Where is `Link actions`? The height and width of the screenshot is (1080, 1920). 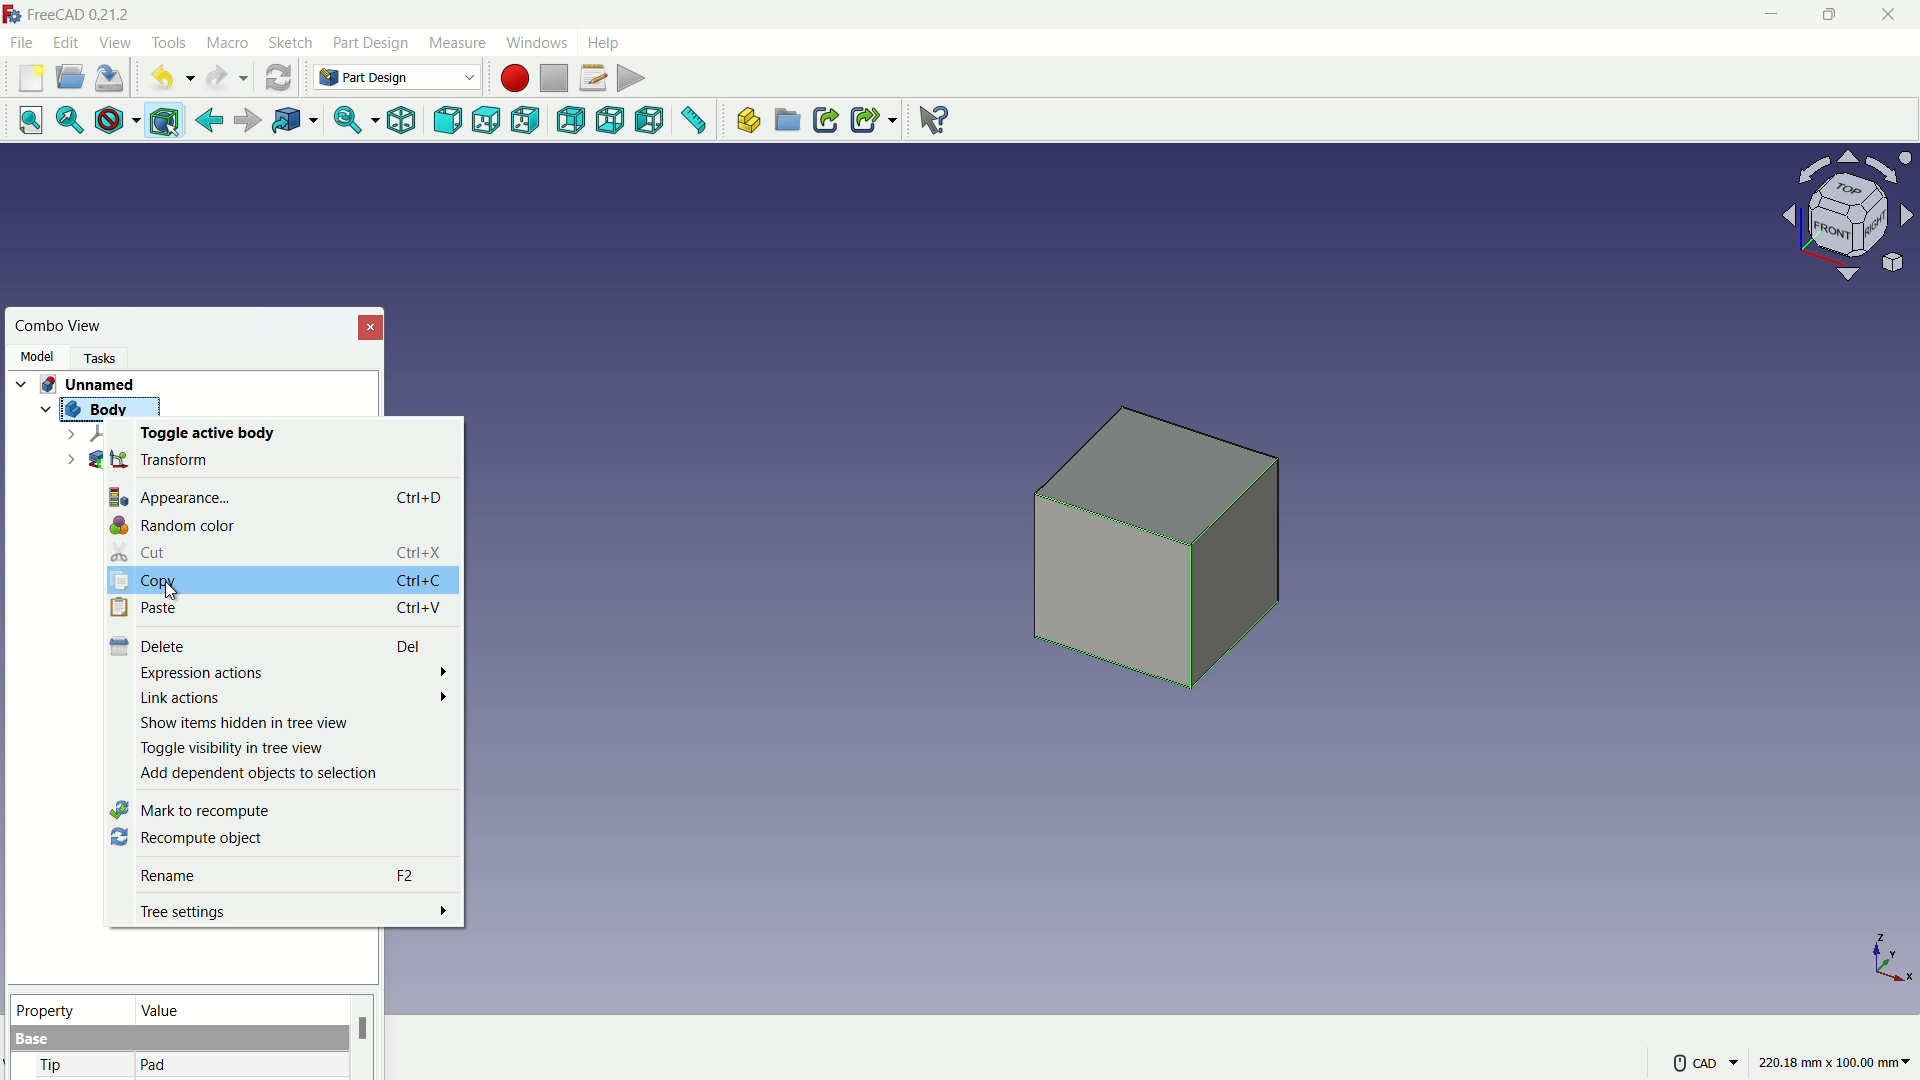
Link actions is located at coordinates (294, 696).